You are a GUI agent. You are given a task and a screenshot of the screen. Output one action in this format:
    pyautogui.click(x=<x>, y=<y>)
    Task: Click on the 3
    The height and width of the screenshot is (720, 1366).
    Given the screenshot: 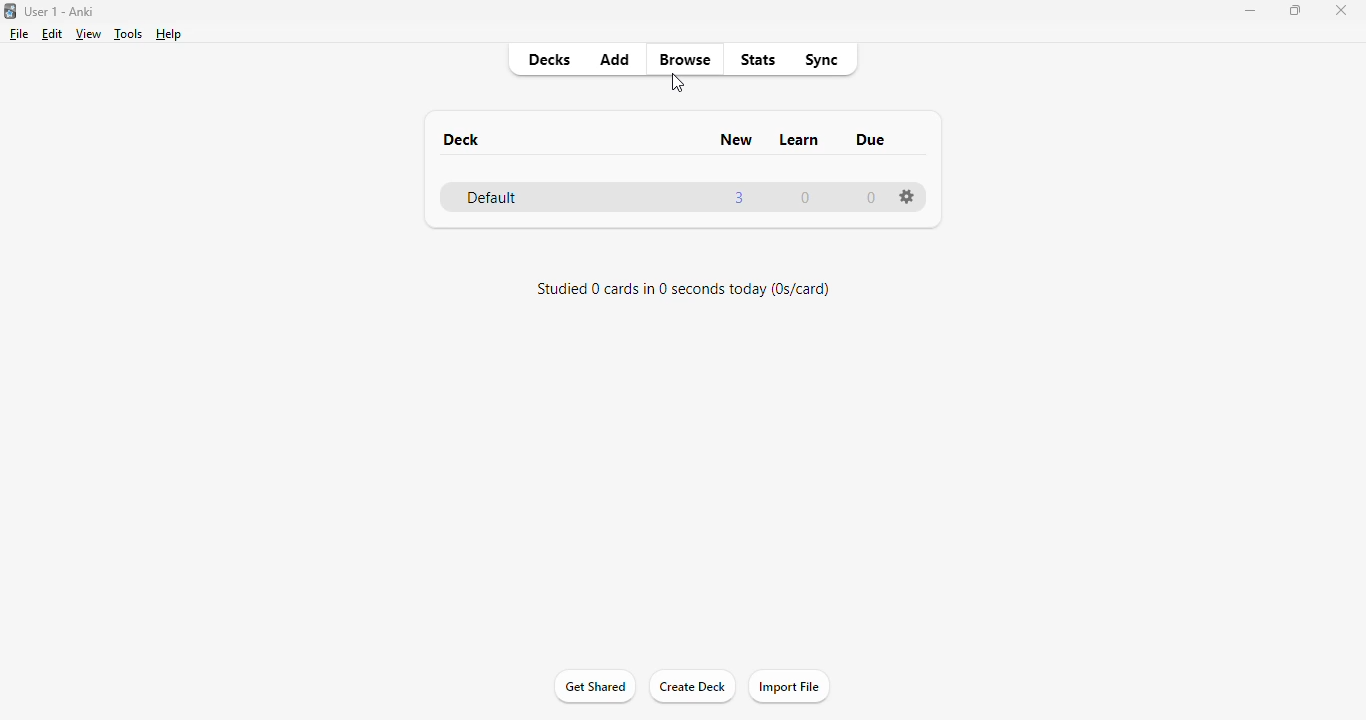 What is the action you would take?
    pyautogui.click(x=739, y=198)
    